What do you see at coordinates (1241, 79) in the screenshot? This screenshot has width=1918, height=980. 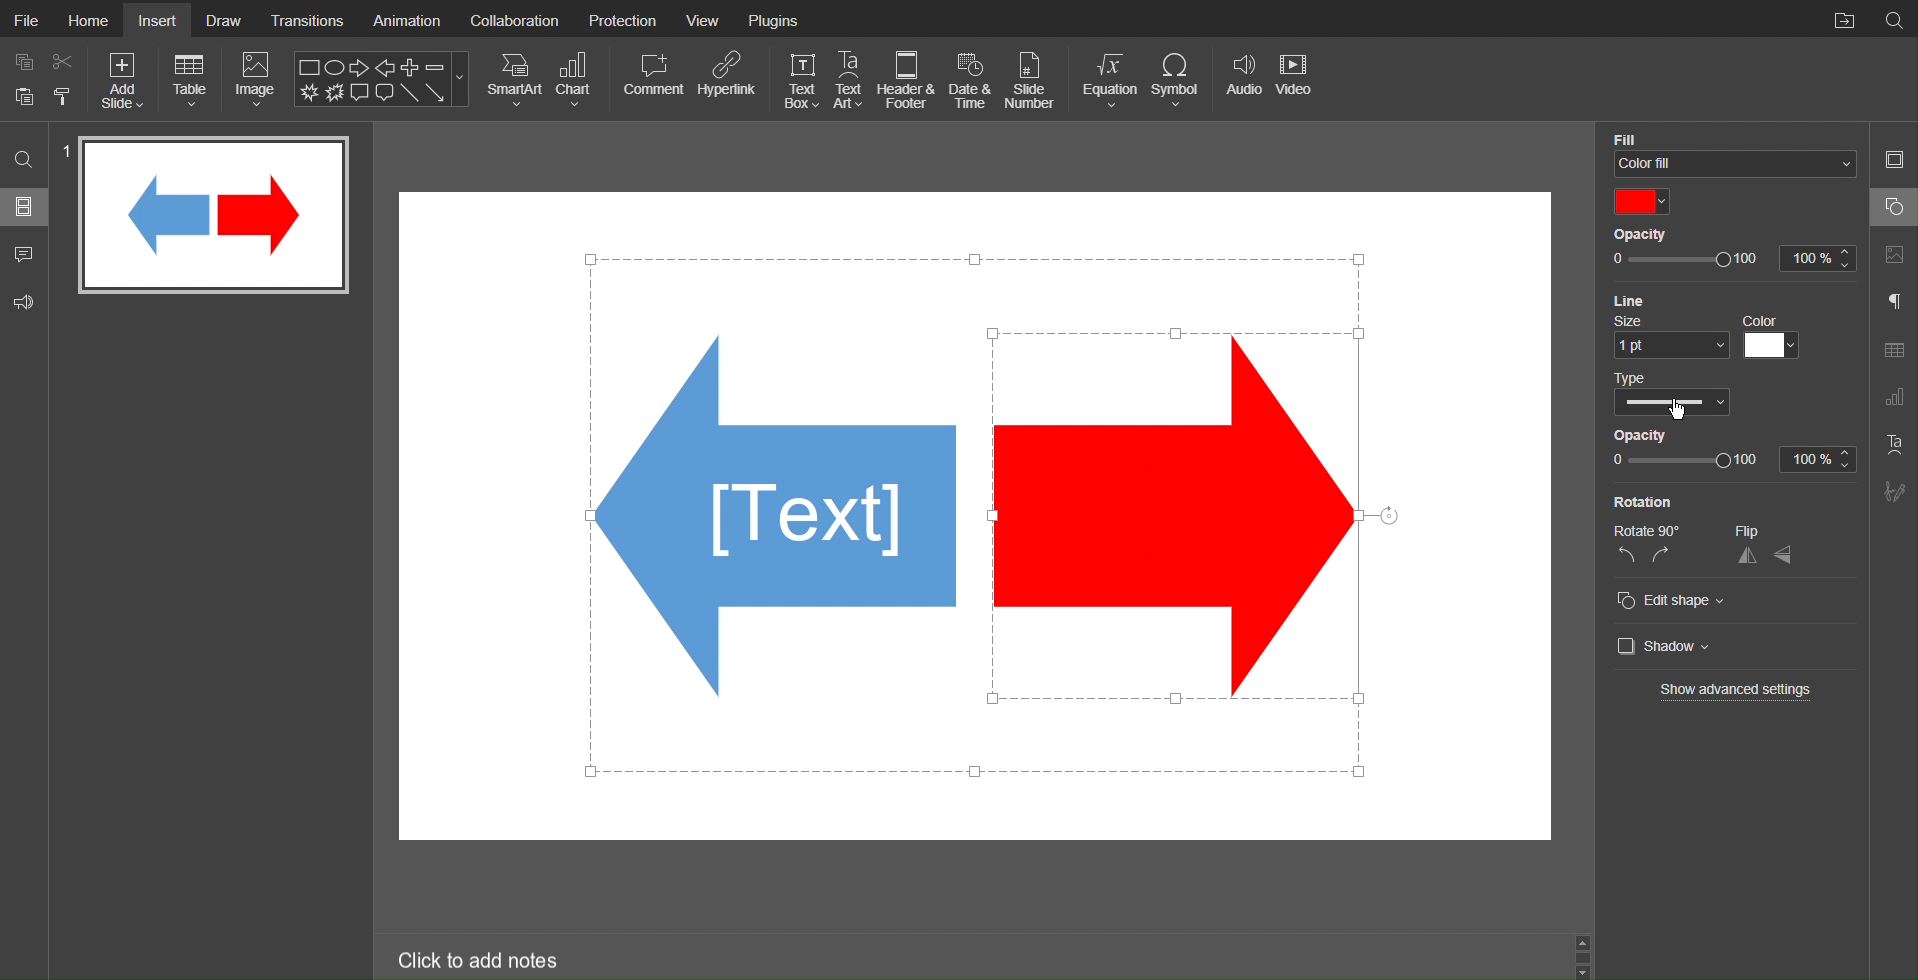 I see `Audio` at bounding box center [1241, 79].